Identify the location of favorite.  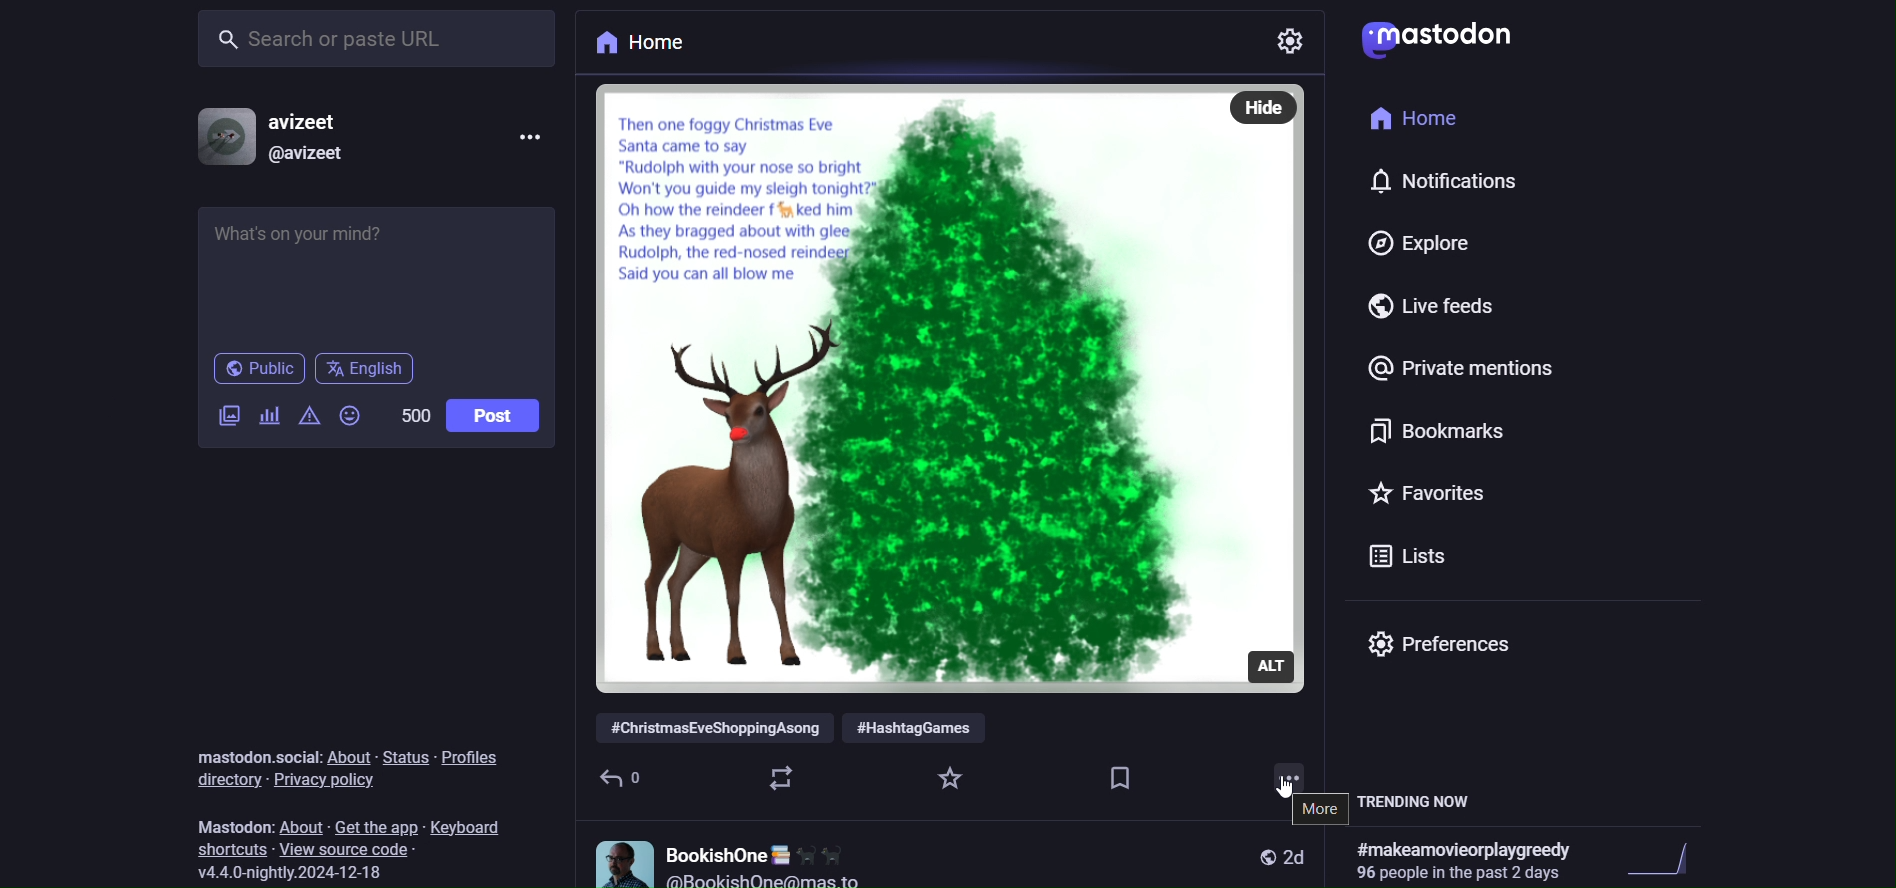
(947, 775).